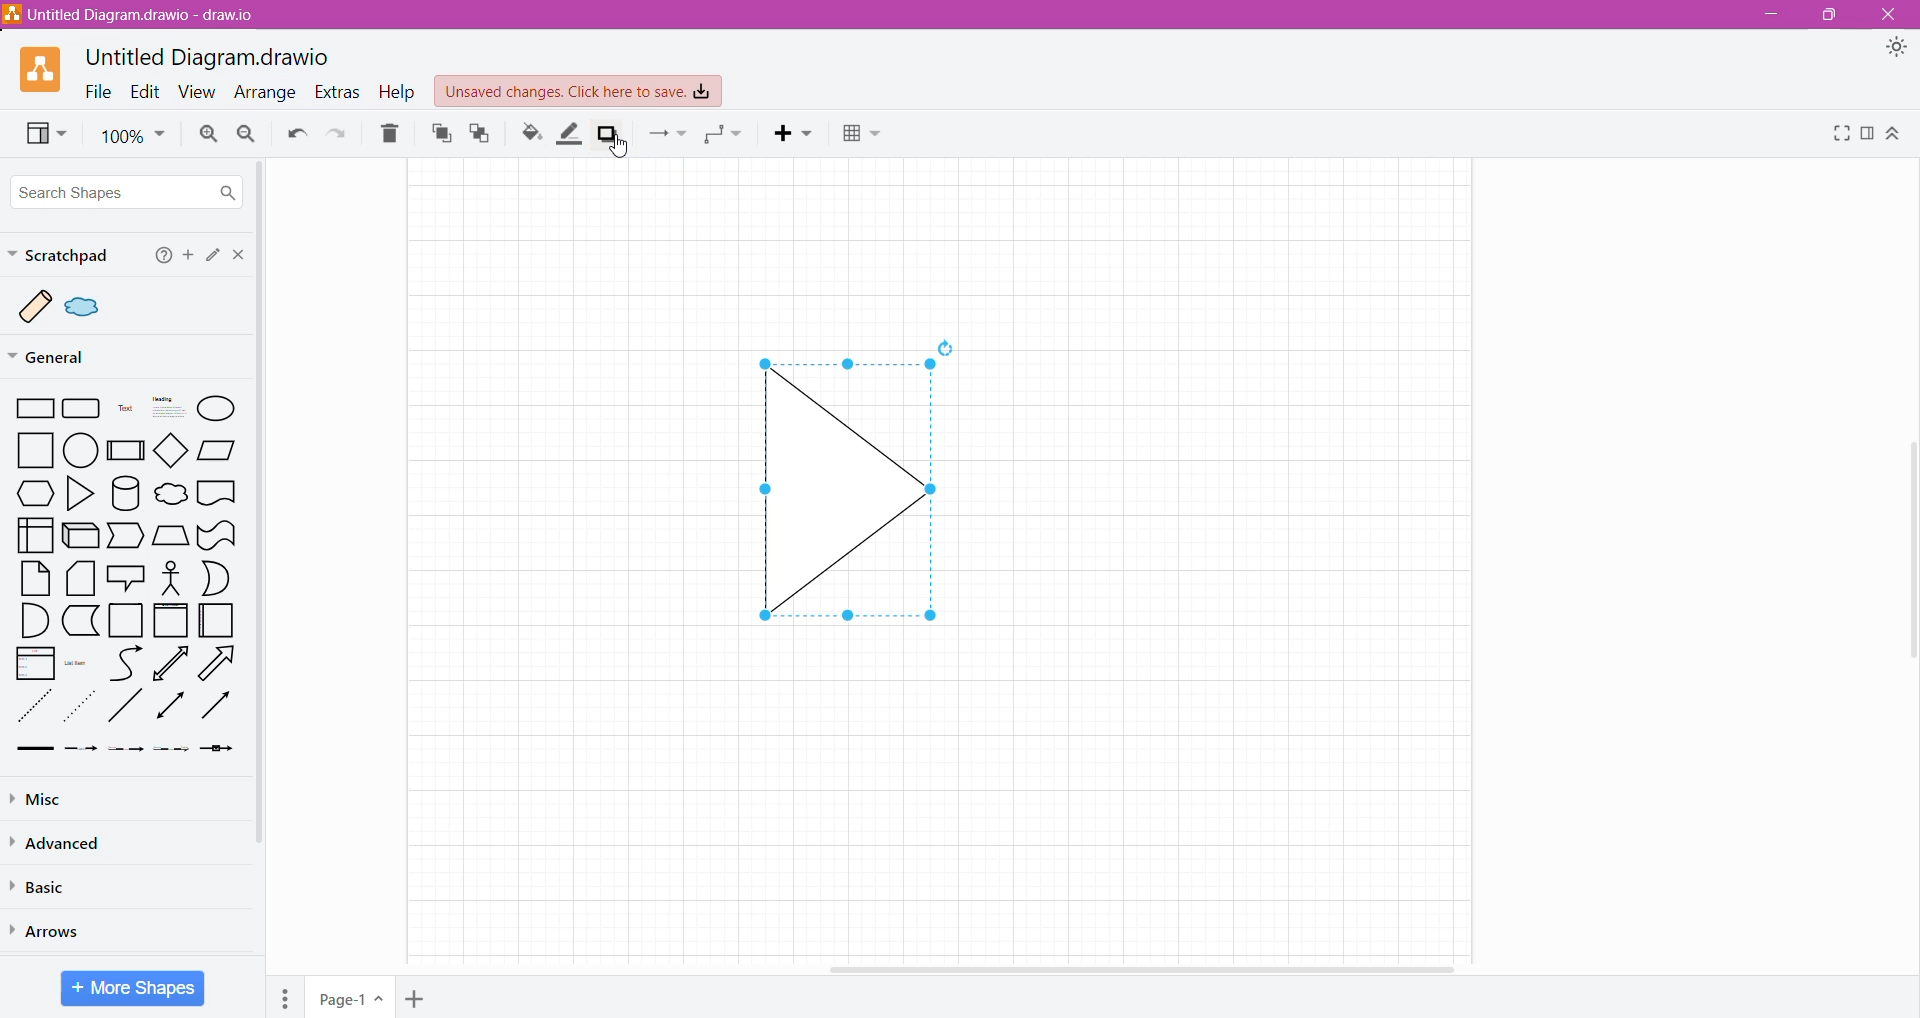 Image resolution: width=1920 pixels, height=1018 pixels. What do you see at coordinates (440, 133) in the screenshot?
I see `To Front` at bounding box center [440, 133].